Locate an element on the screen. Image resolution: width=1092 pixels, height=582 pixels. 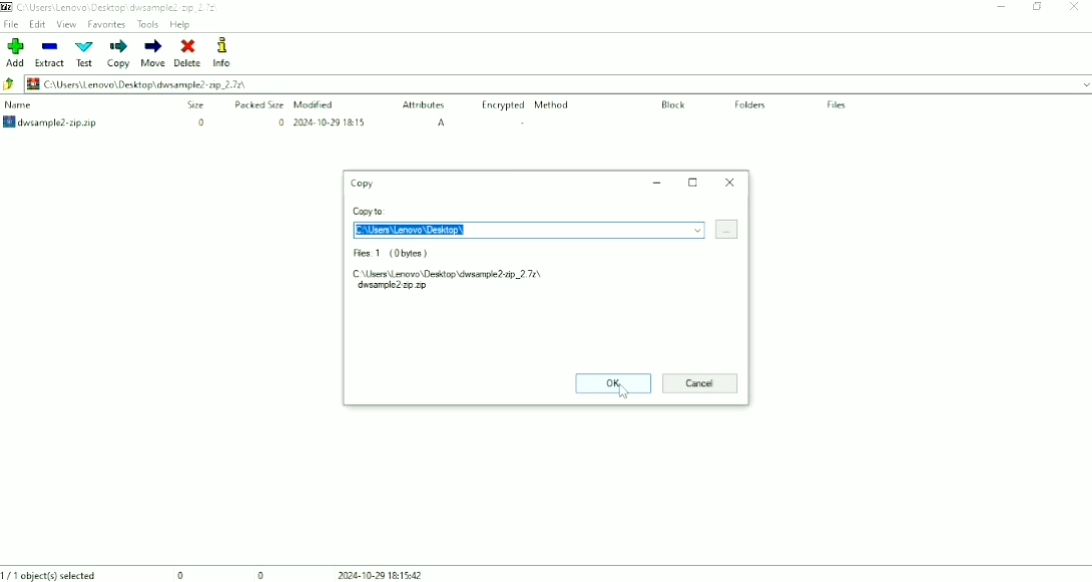
Add is located at coordinates (14, 52).